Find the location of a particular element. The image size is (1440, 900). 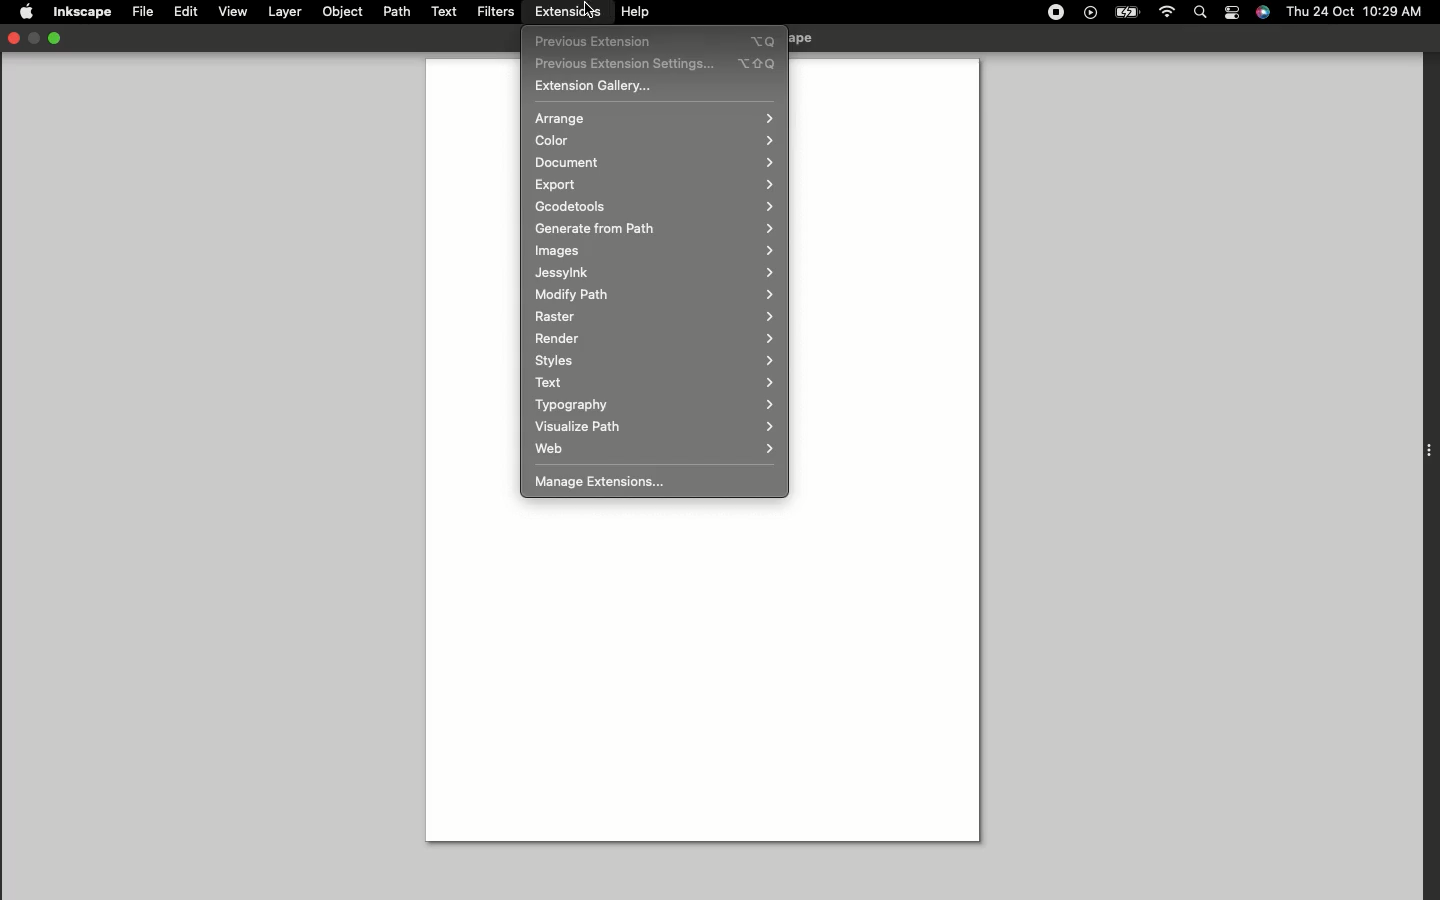

Web is located at coordinates (652, 449).